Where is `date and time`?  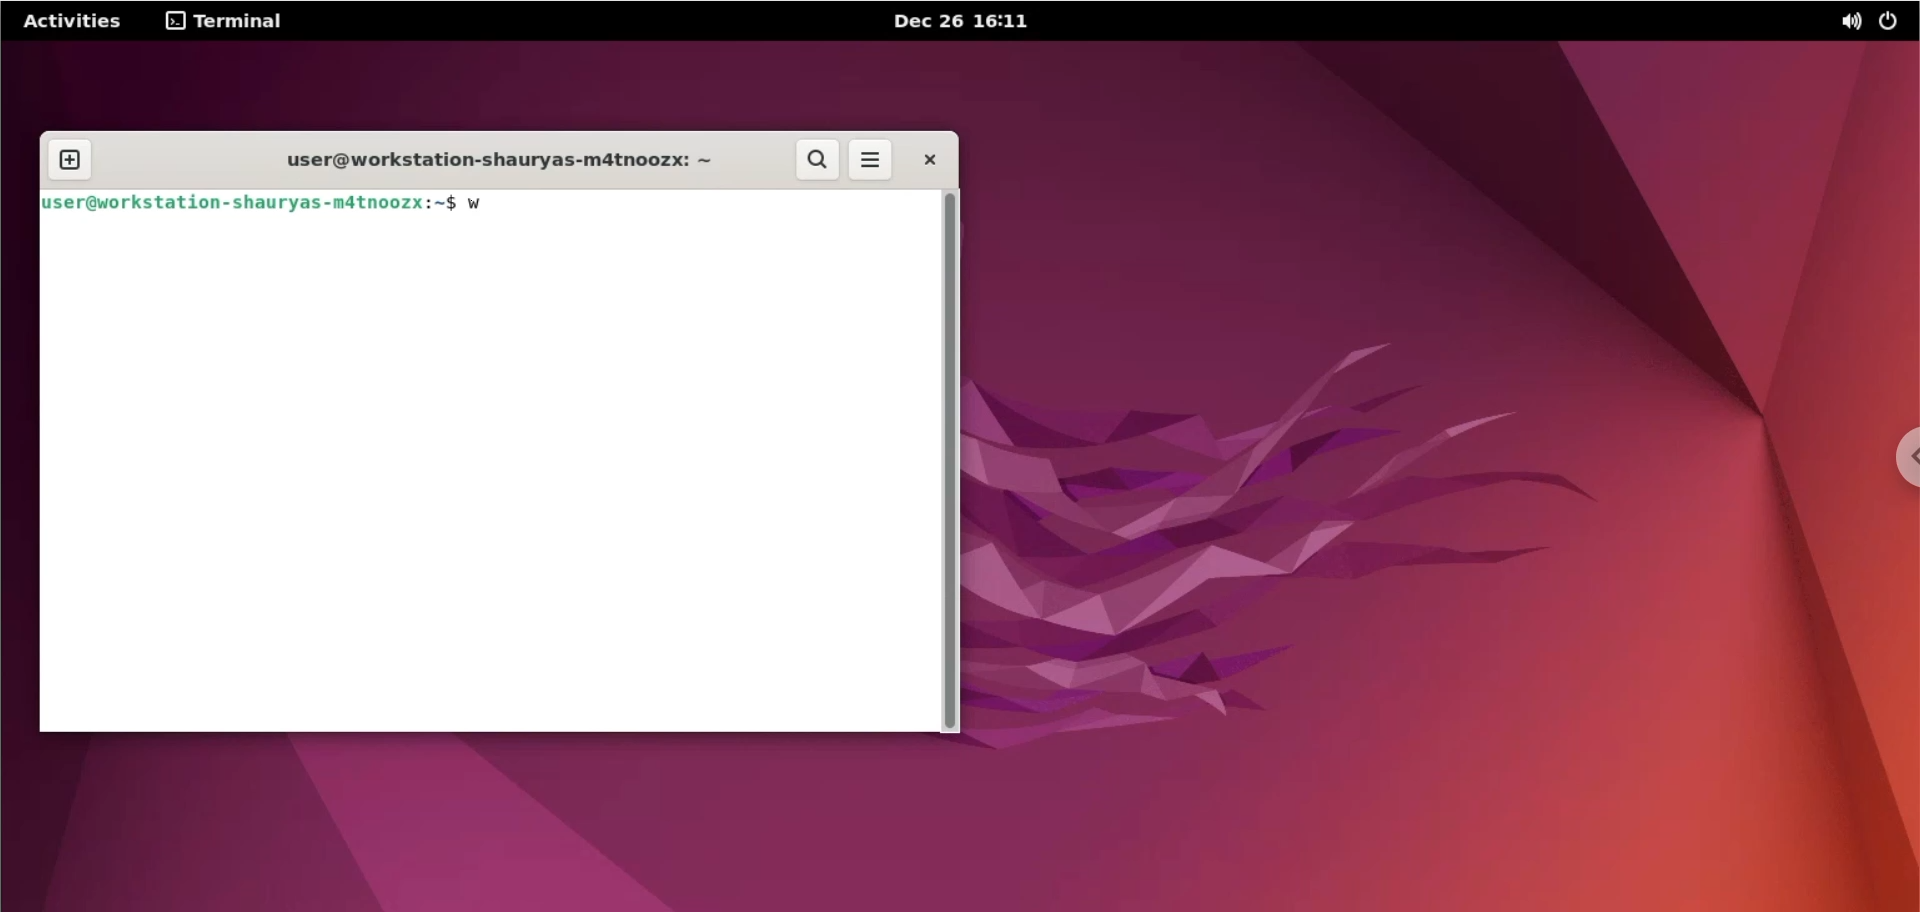 date and time is located at coordinates (962, 19).